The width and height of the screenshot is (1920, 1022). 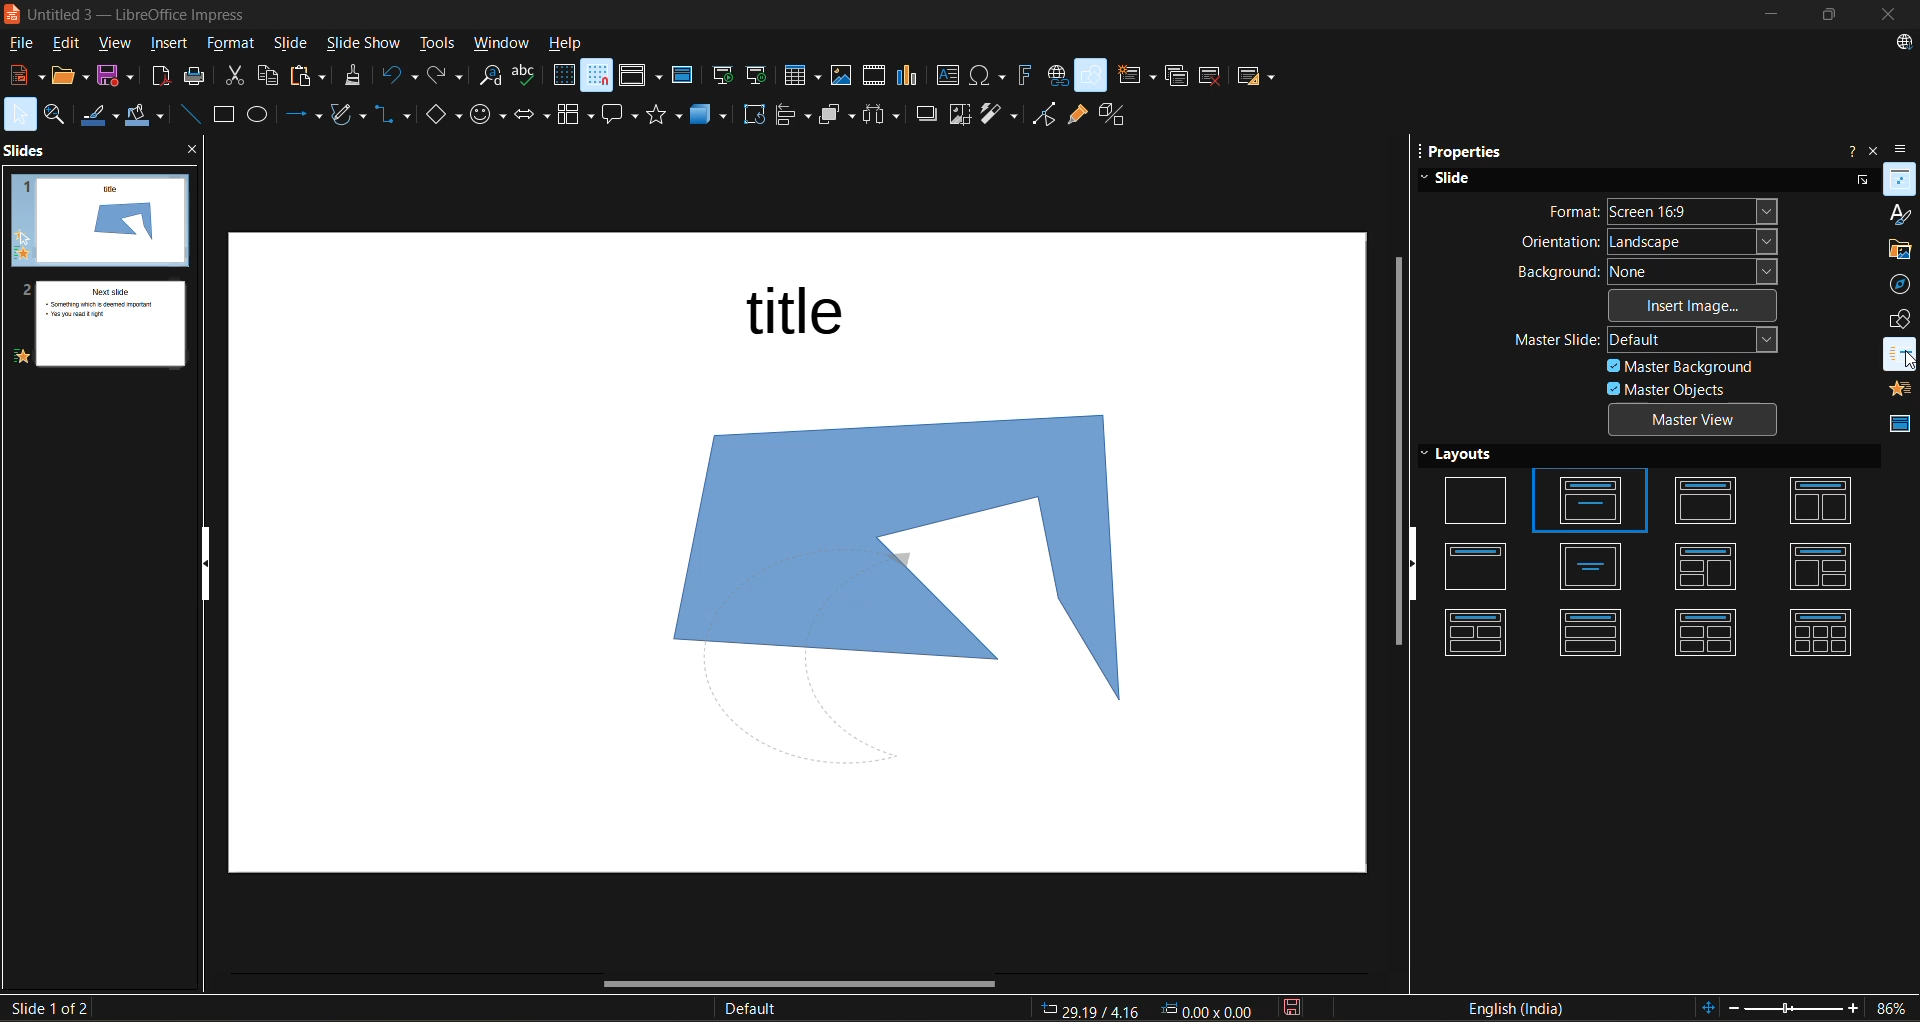 I want to click on slides, so click(x=94, y=273).